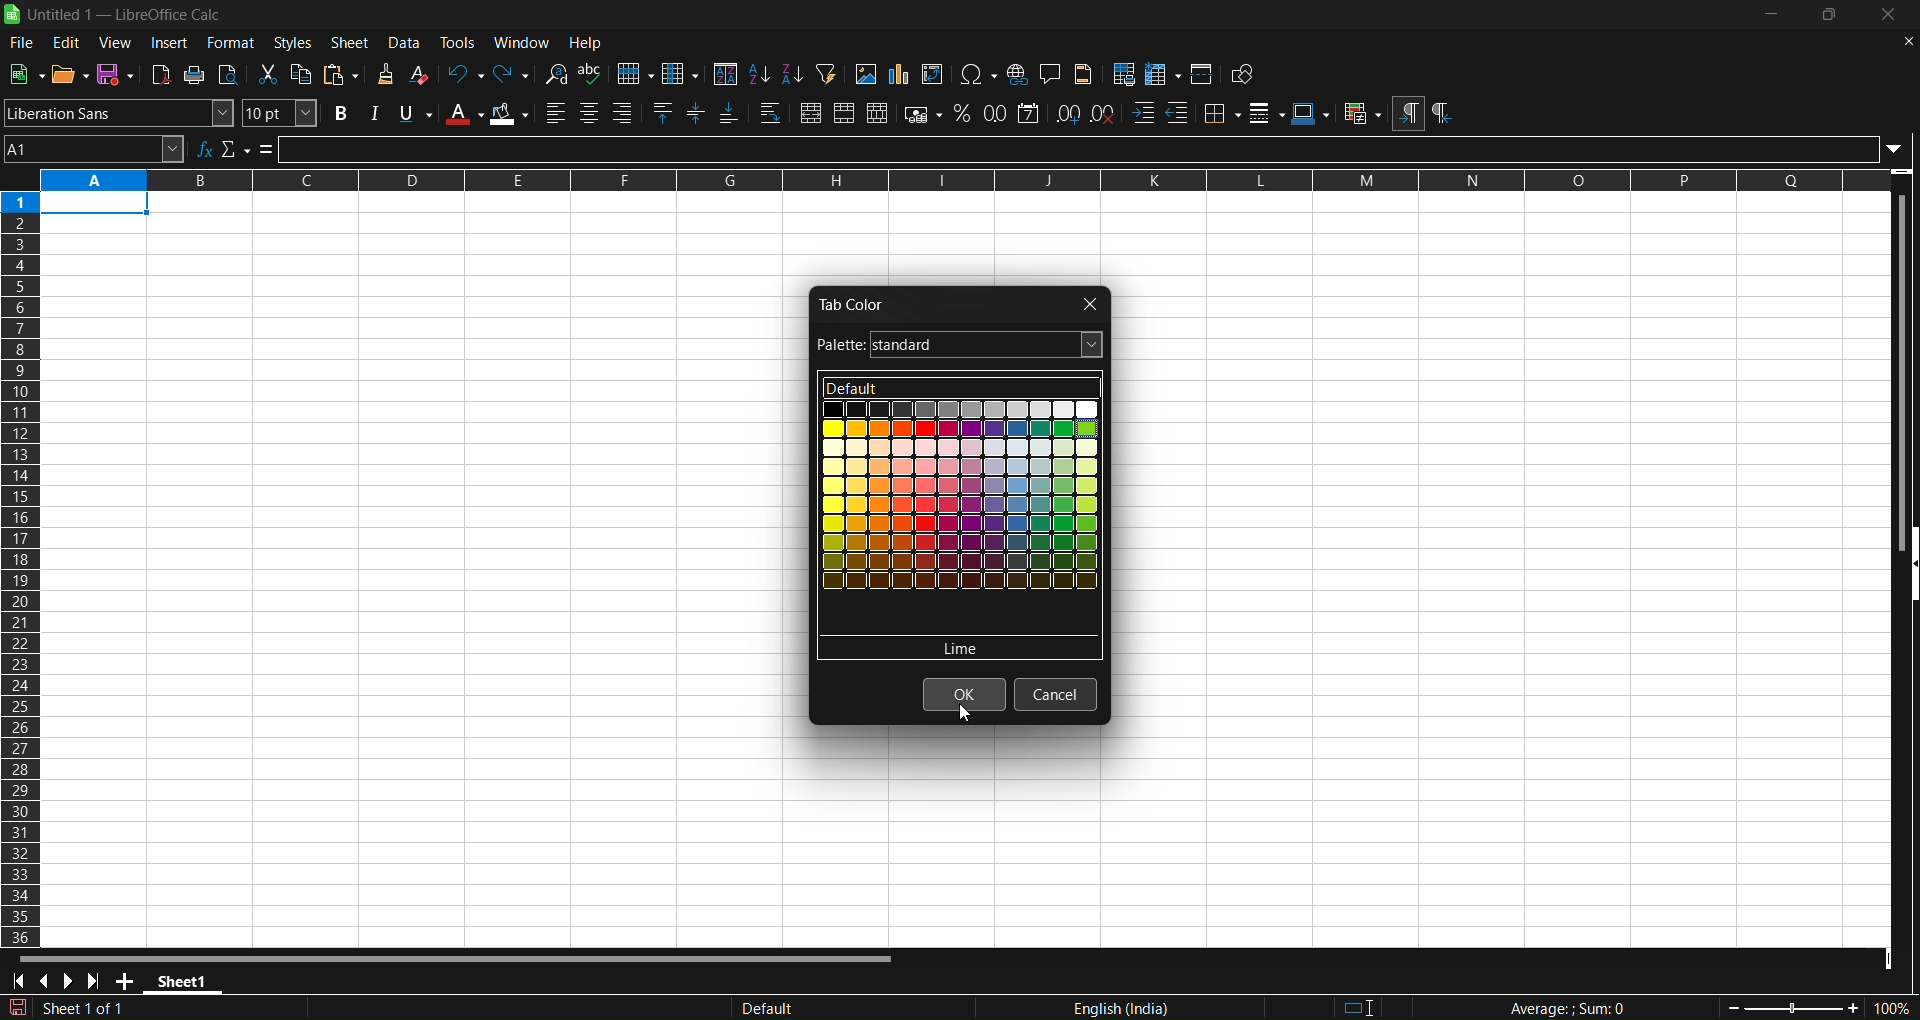 The image size is (1920, 1020). What do you see at coordinates (635, 74) in the screenshot?
I see `row` at bounding box center [635, 74].